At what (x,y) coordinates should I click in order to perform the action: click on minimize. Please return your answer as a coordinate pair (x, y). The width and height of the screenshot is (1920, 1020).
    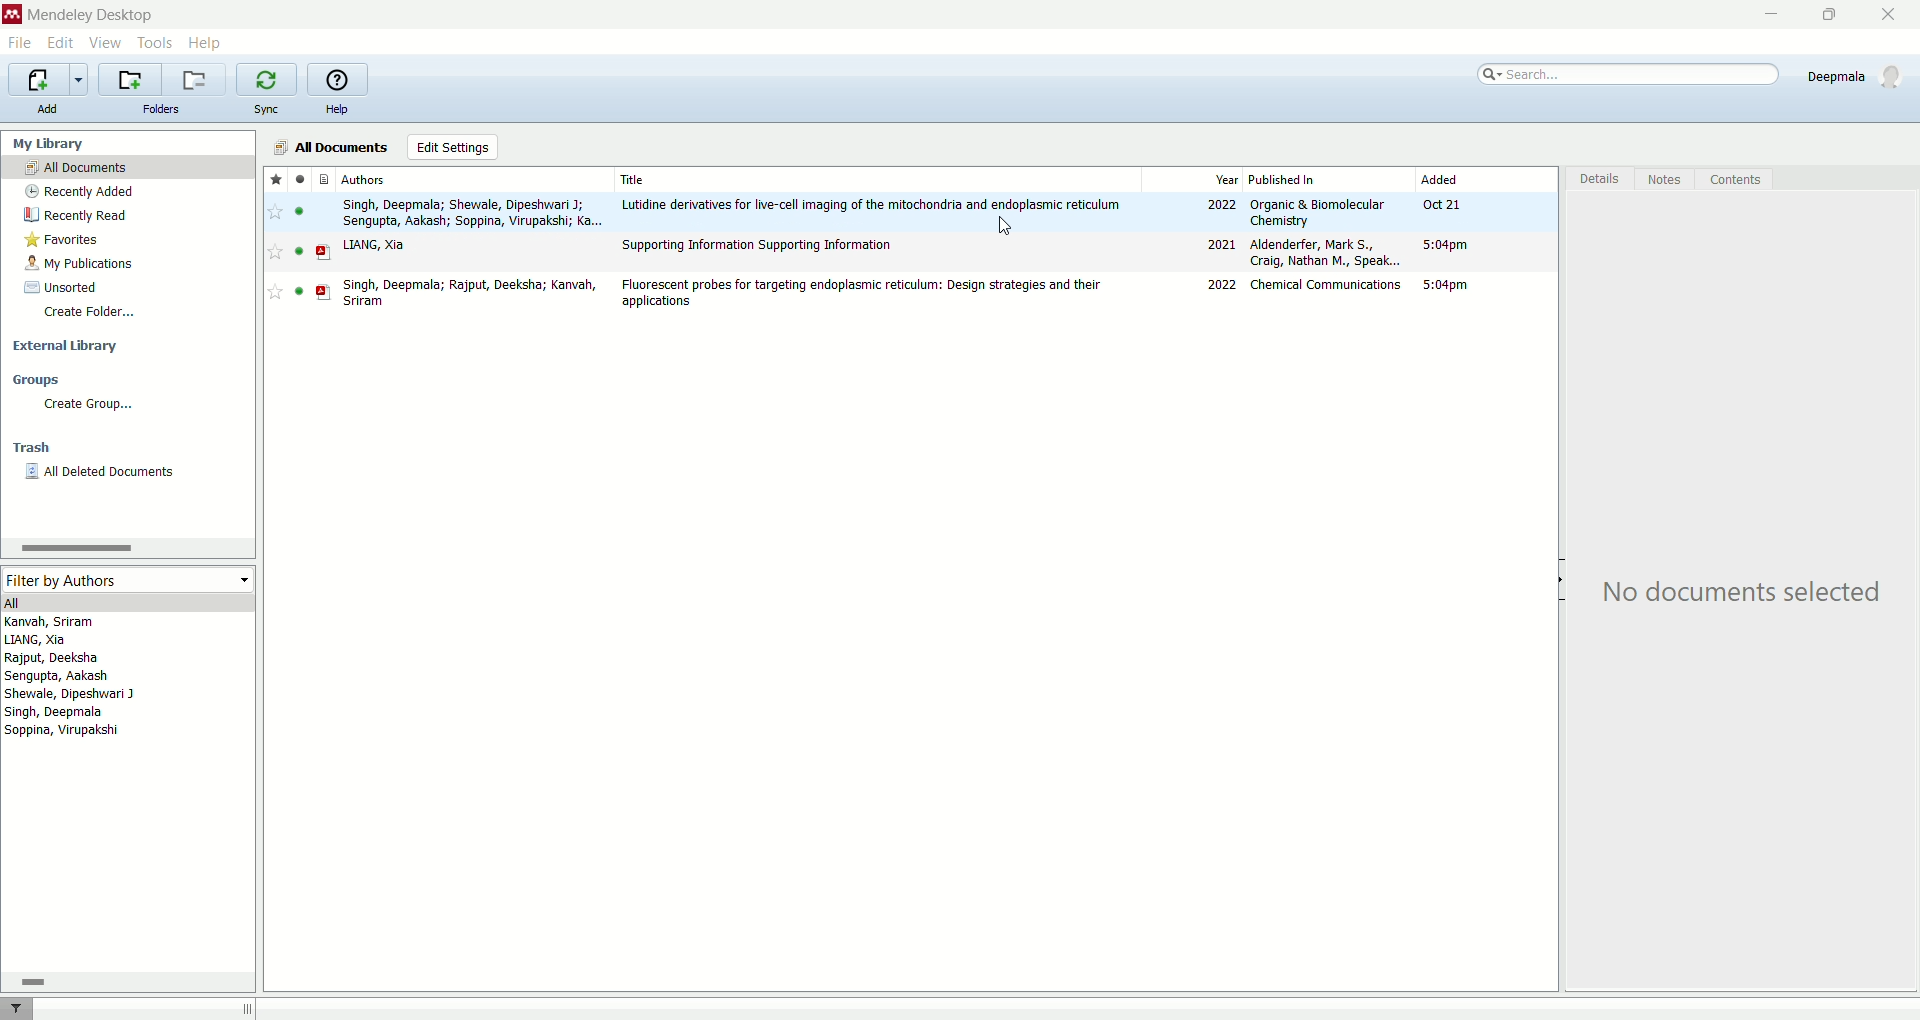
    Looking at the image, I should click on (1762, 17).